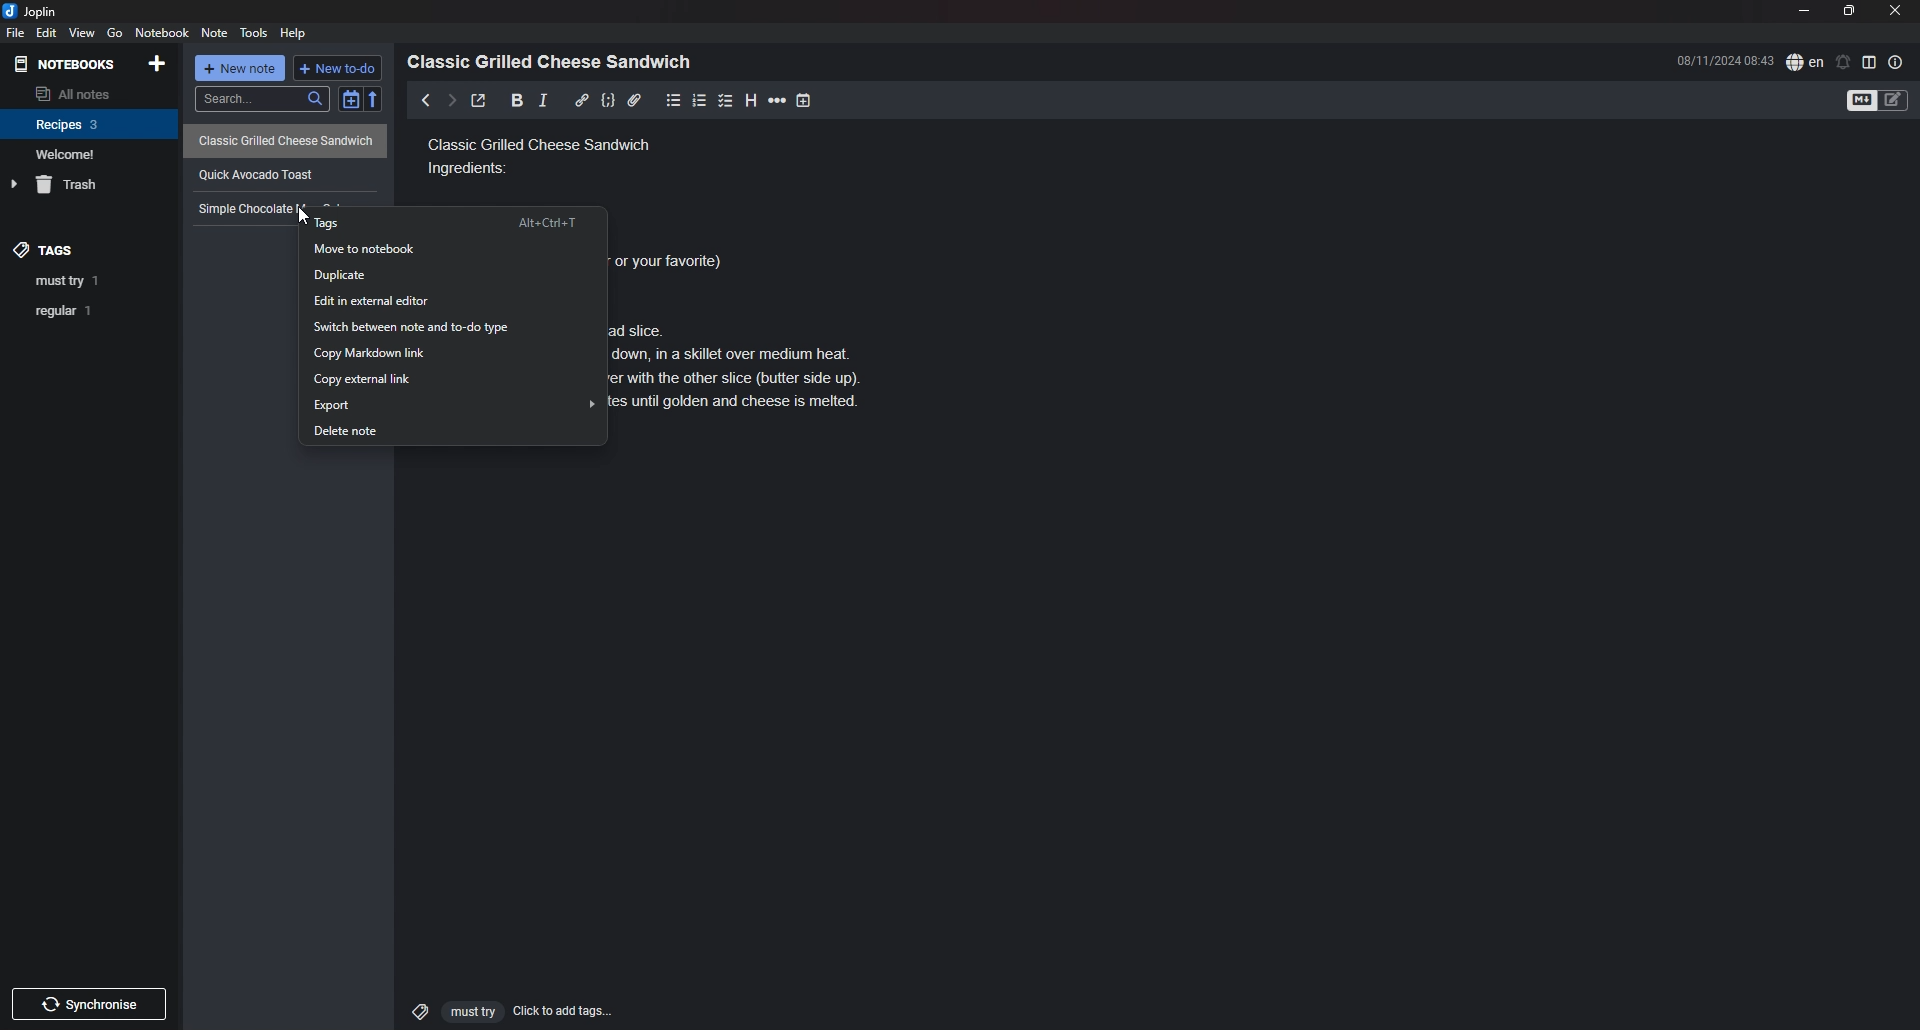 The width and height of the screenshot is (1920, 1030). Describe the element at coordinates (14, 34) in the screenshot. I see `file` at that location.